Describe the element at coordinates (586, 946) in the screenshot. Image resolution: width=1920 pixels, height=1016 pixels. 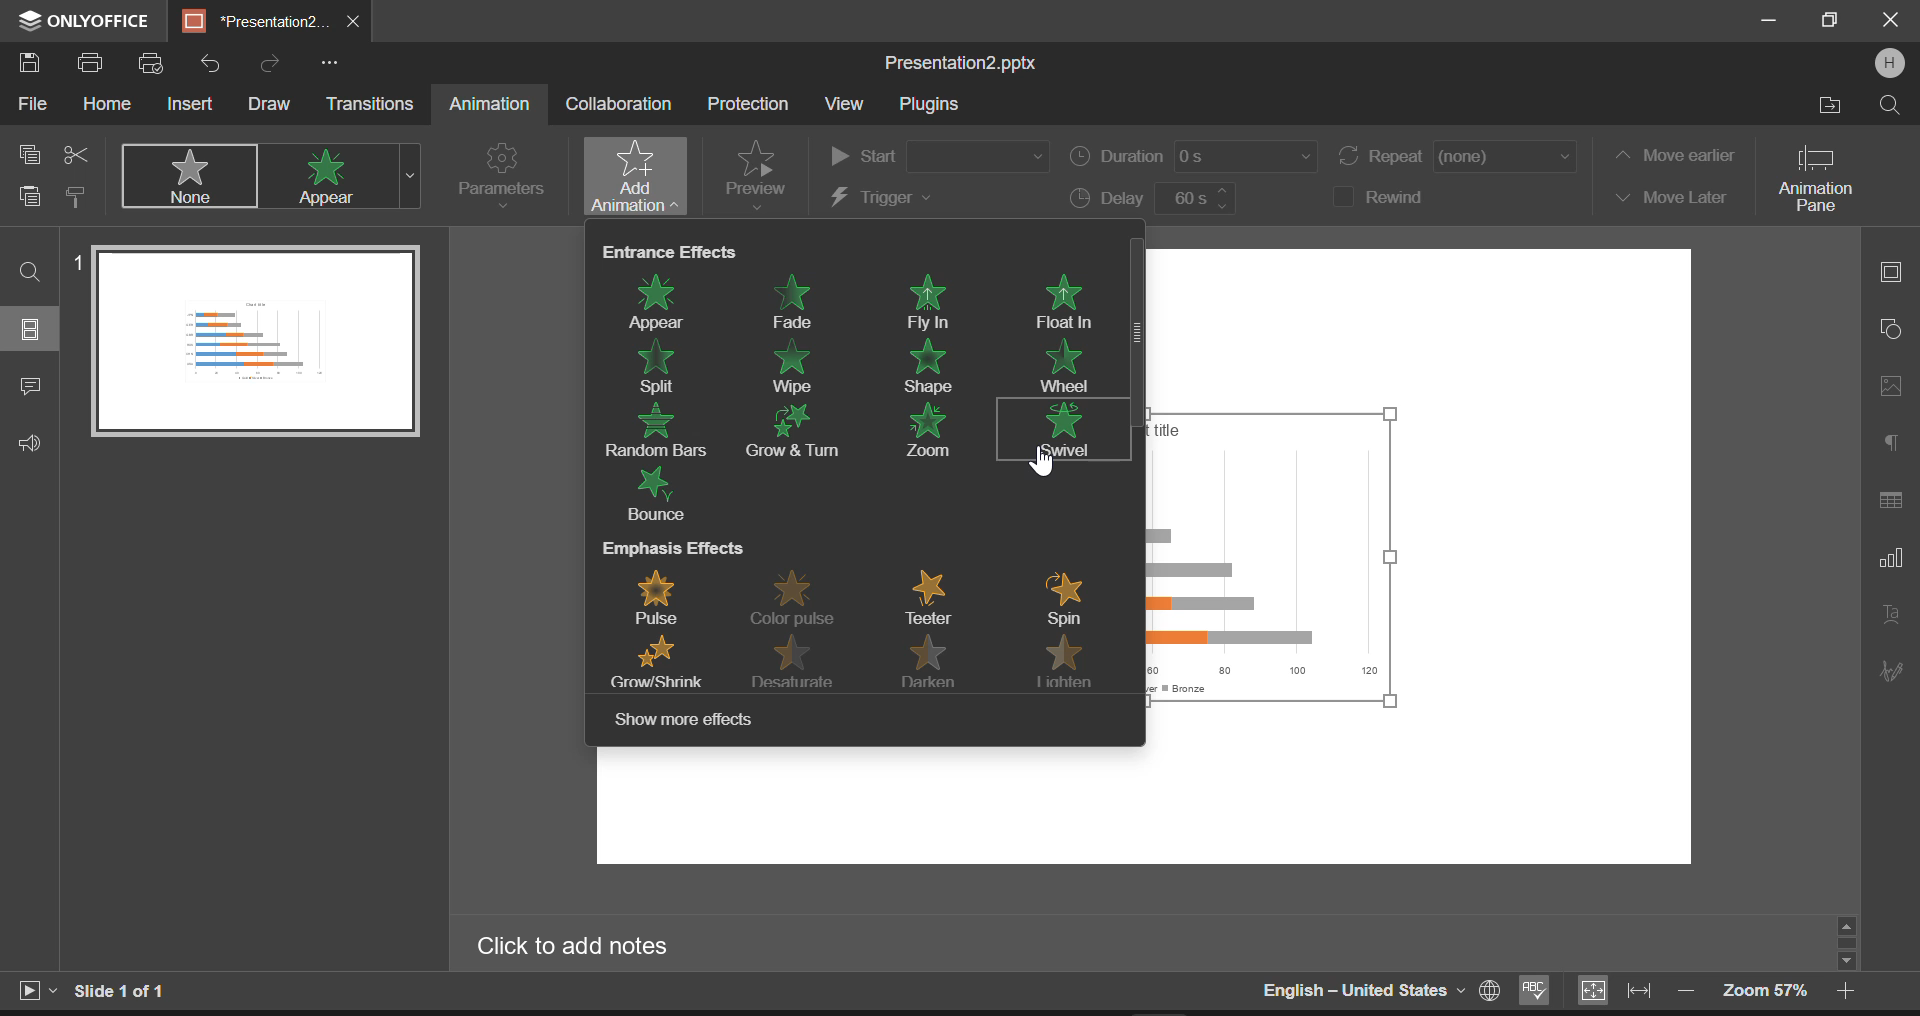
I see `Click to add notes` at that location.